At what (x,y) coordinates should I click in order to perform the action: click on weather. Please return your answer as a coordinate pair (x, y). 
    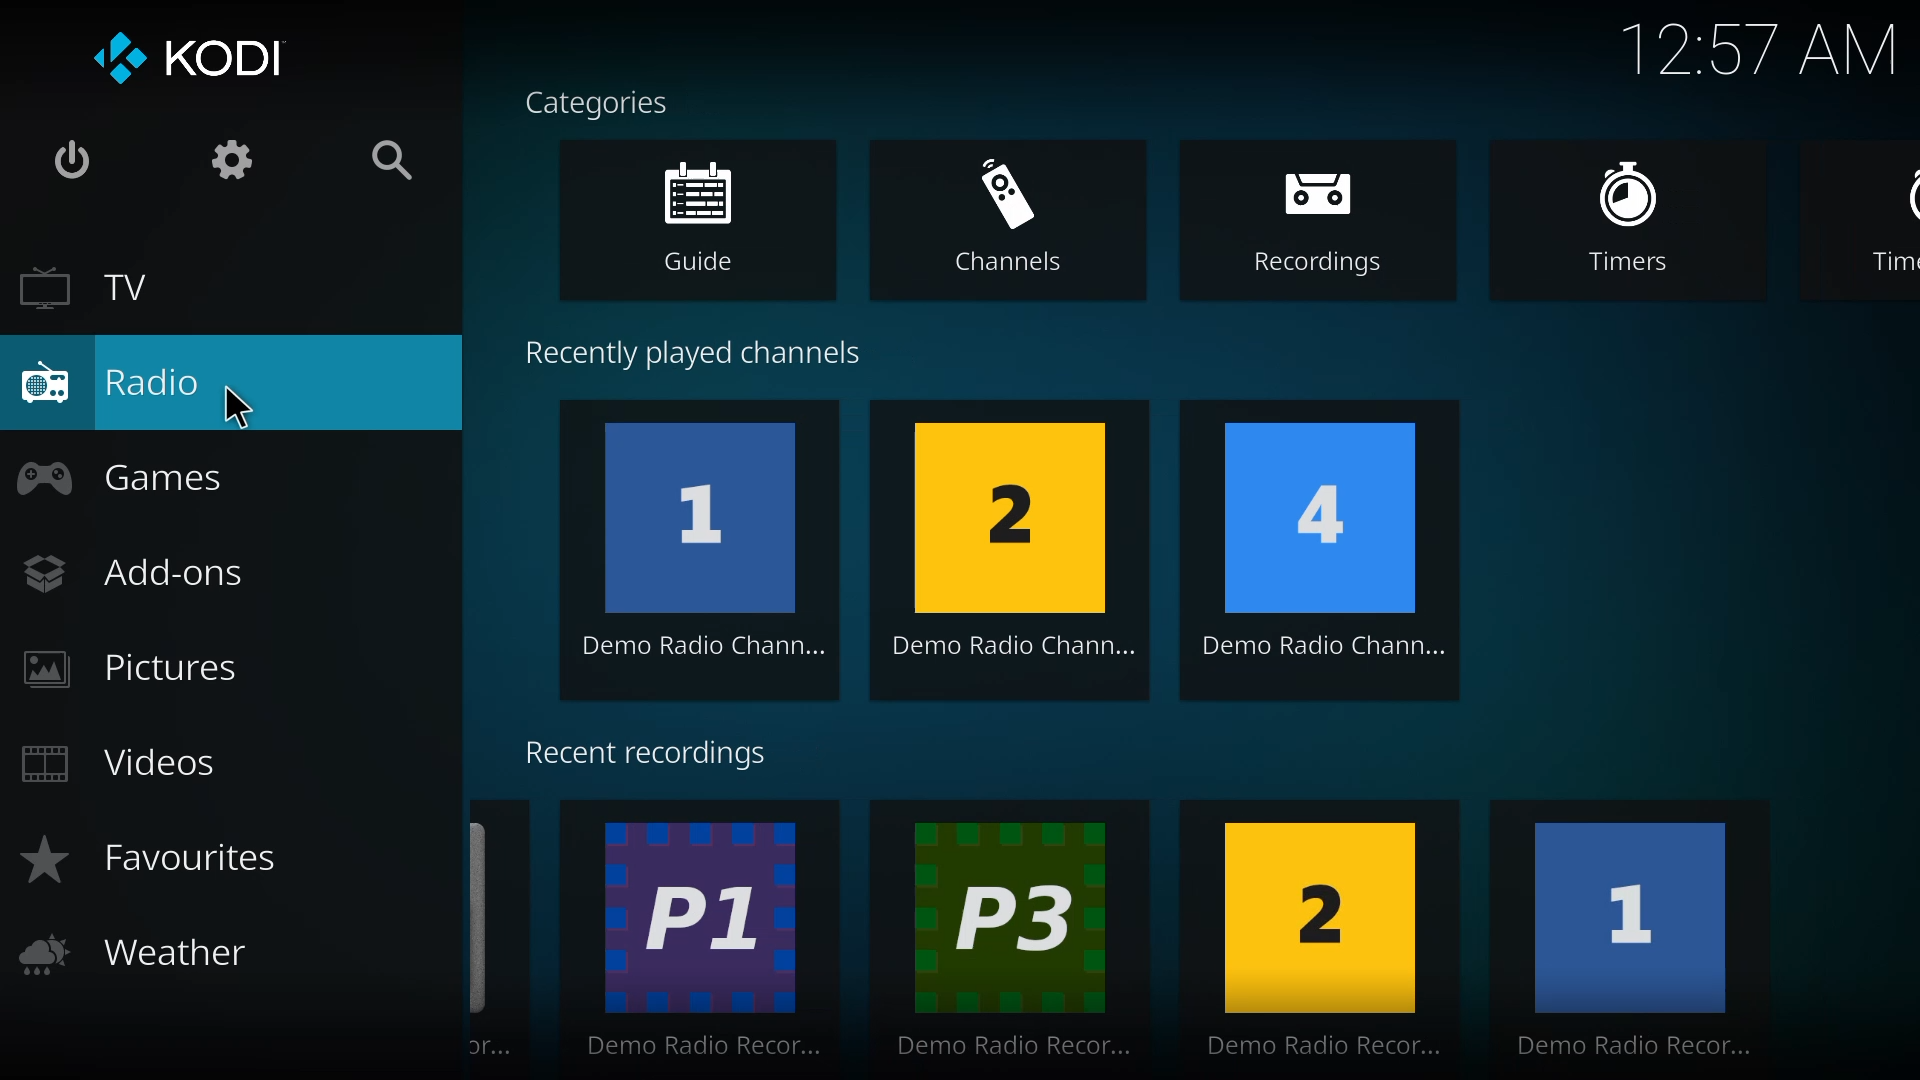
    Looking at the image, I should click on (139, 955).